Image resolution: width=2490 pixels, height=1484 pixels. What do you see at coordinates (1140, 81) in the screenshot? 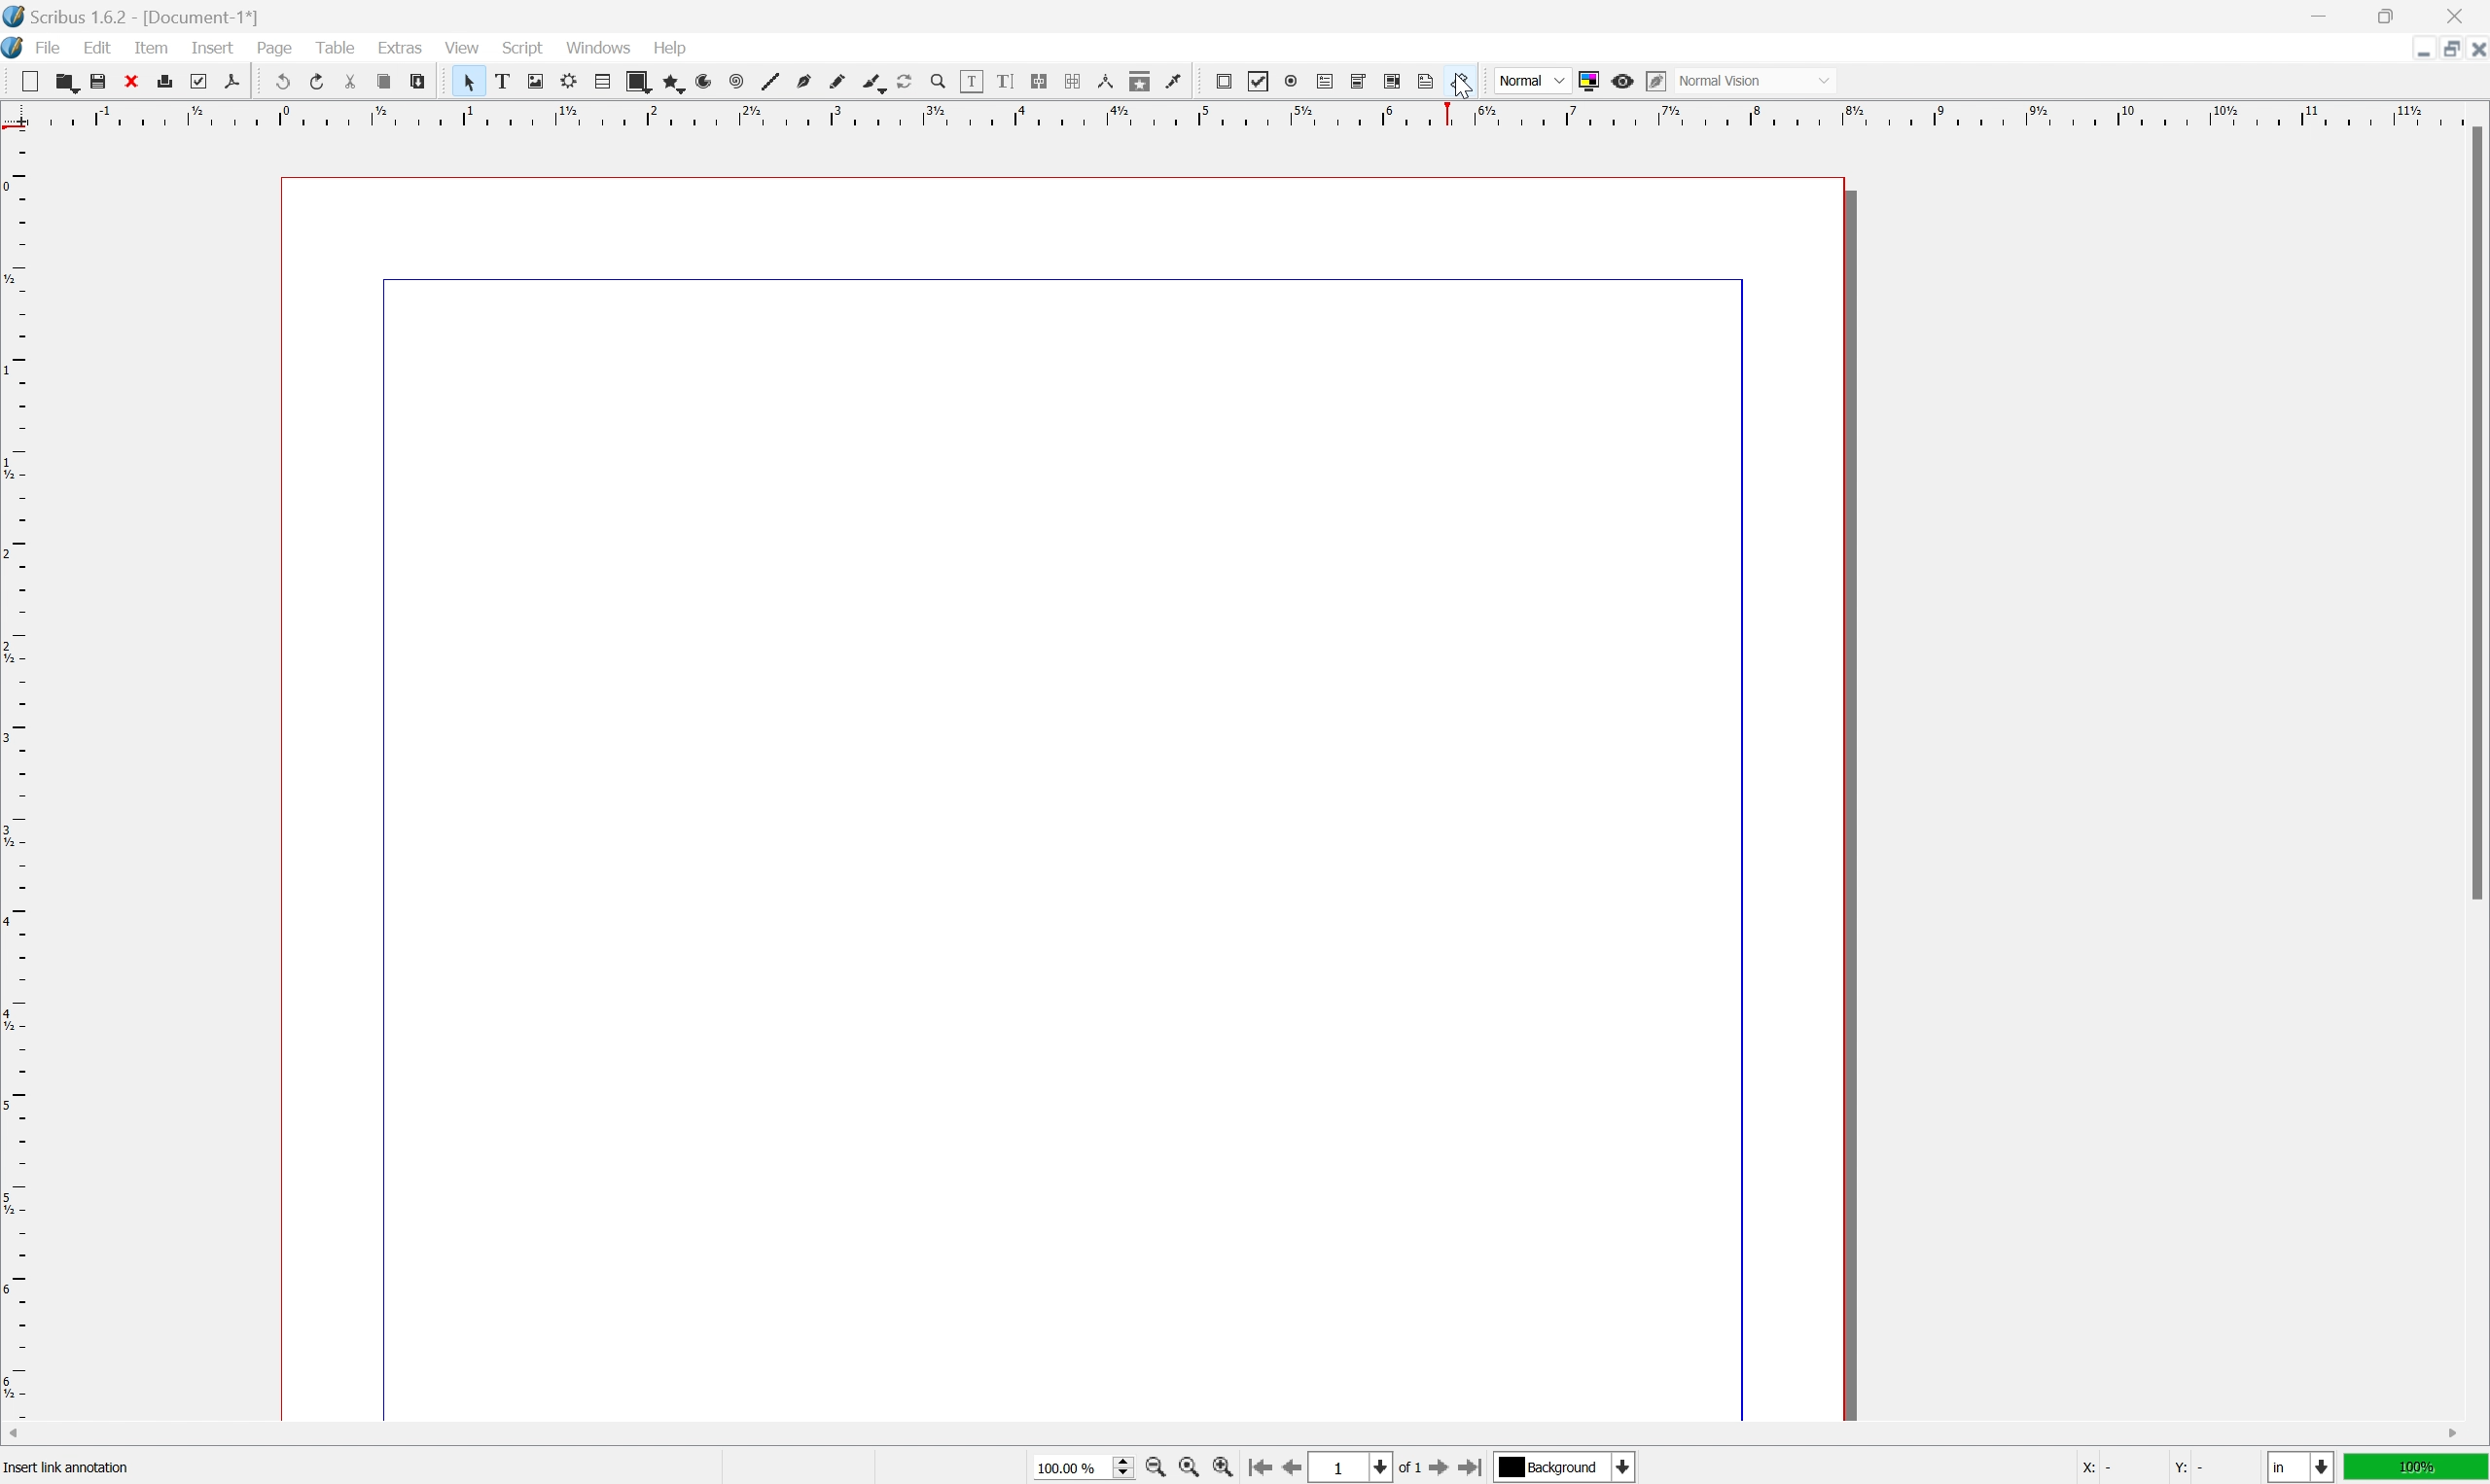
I see `copy item properties` at bounding box center [1140, 81].